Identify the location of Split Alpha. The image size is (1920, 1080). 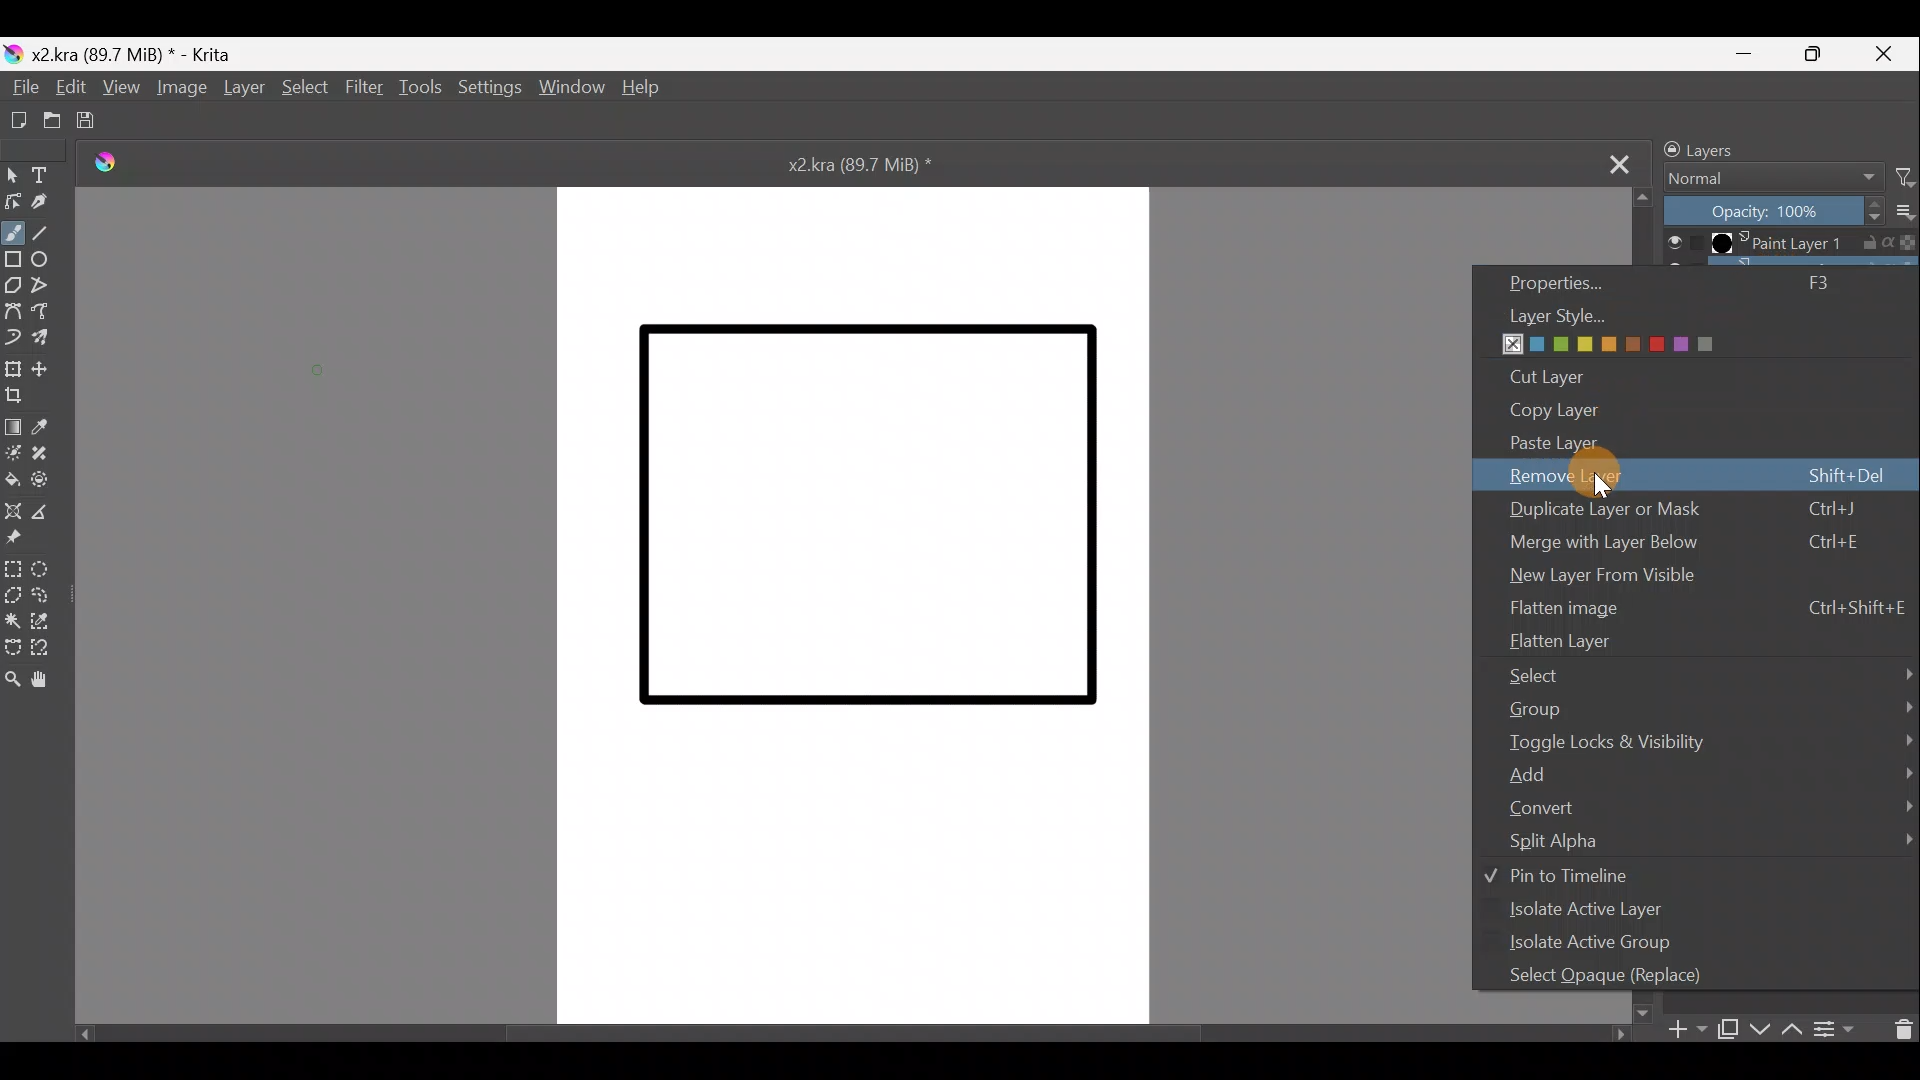
(1703, 842).